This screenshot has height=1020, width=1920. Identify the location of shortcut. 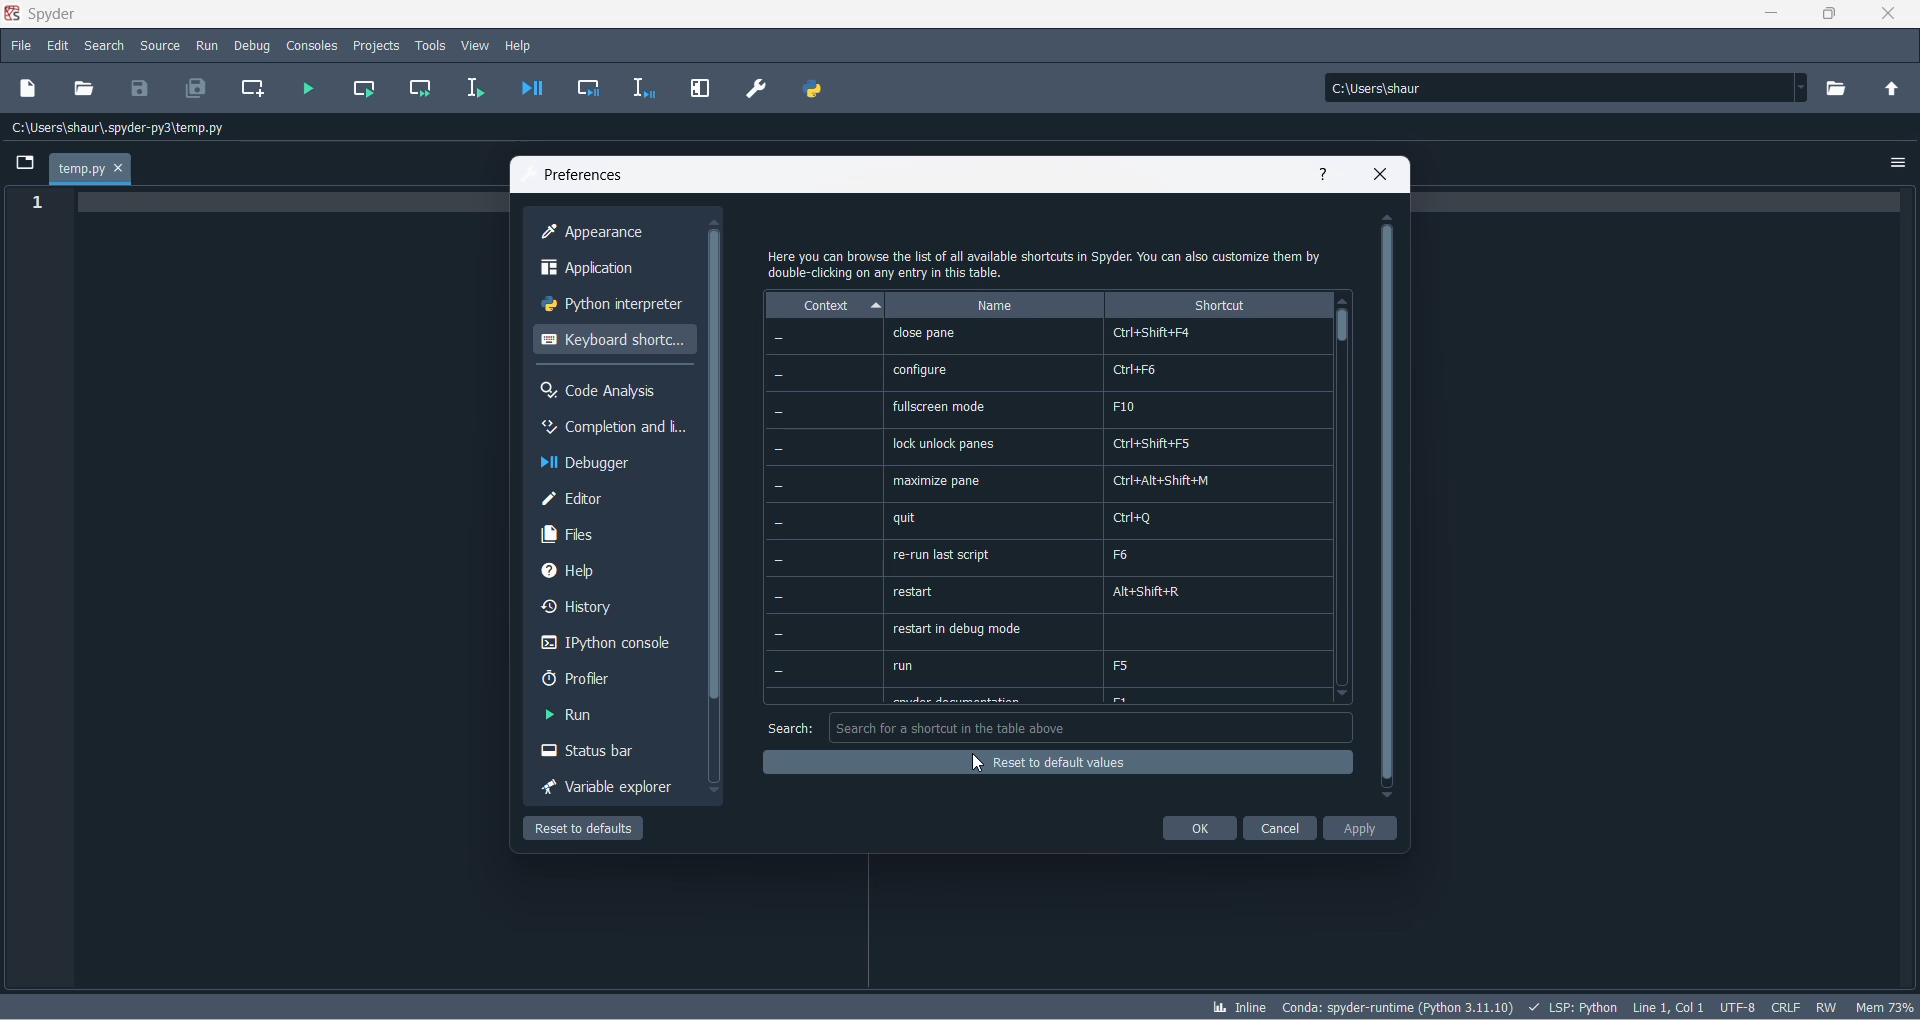
(1220, 304).